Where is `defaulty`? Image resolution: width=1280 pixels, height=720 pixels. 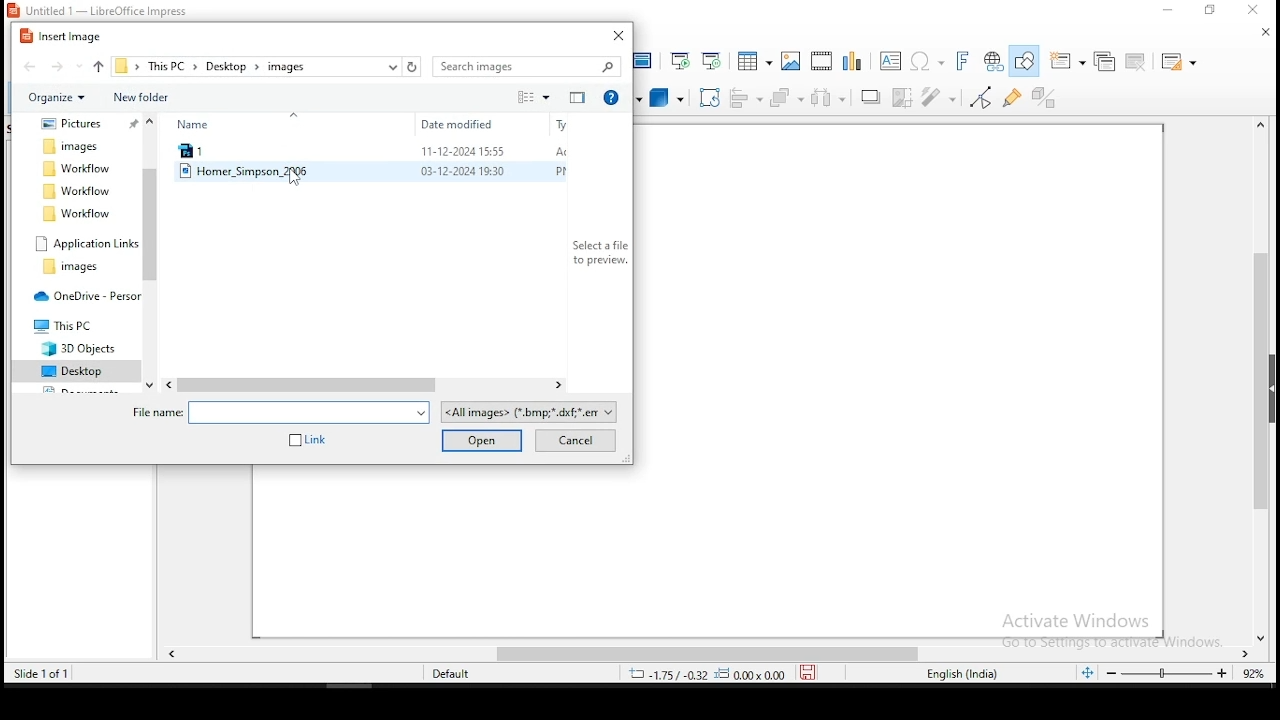
defaulty is located at coordinates (437, 672).